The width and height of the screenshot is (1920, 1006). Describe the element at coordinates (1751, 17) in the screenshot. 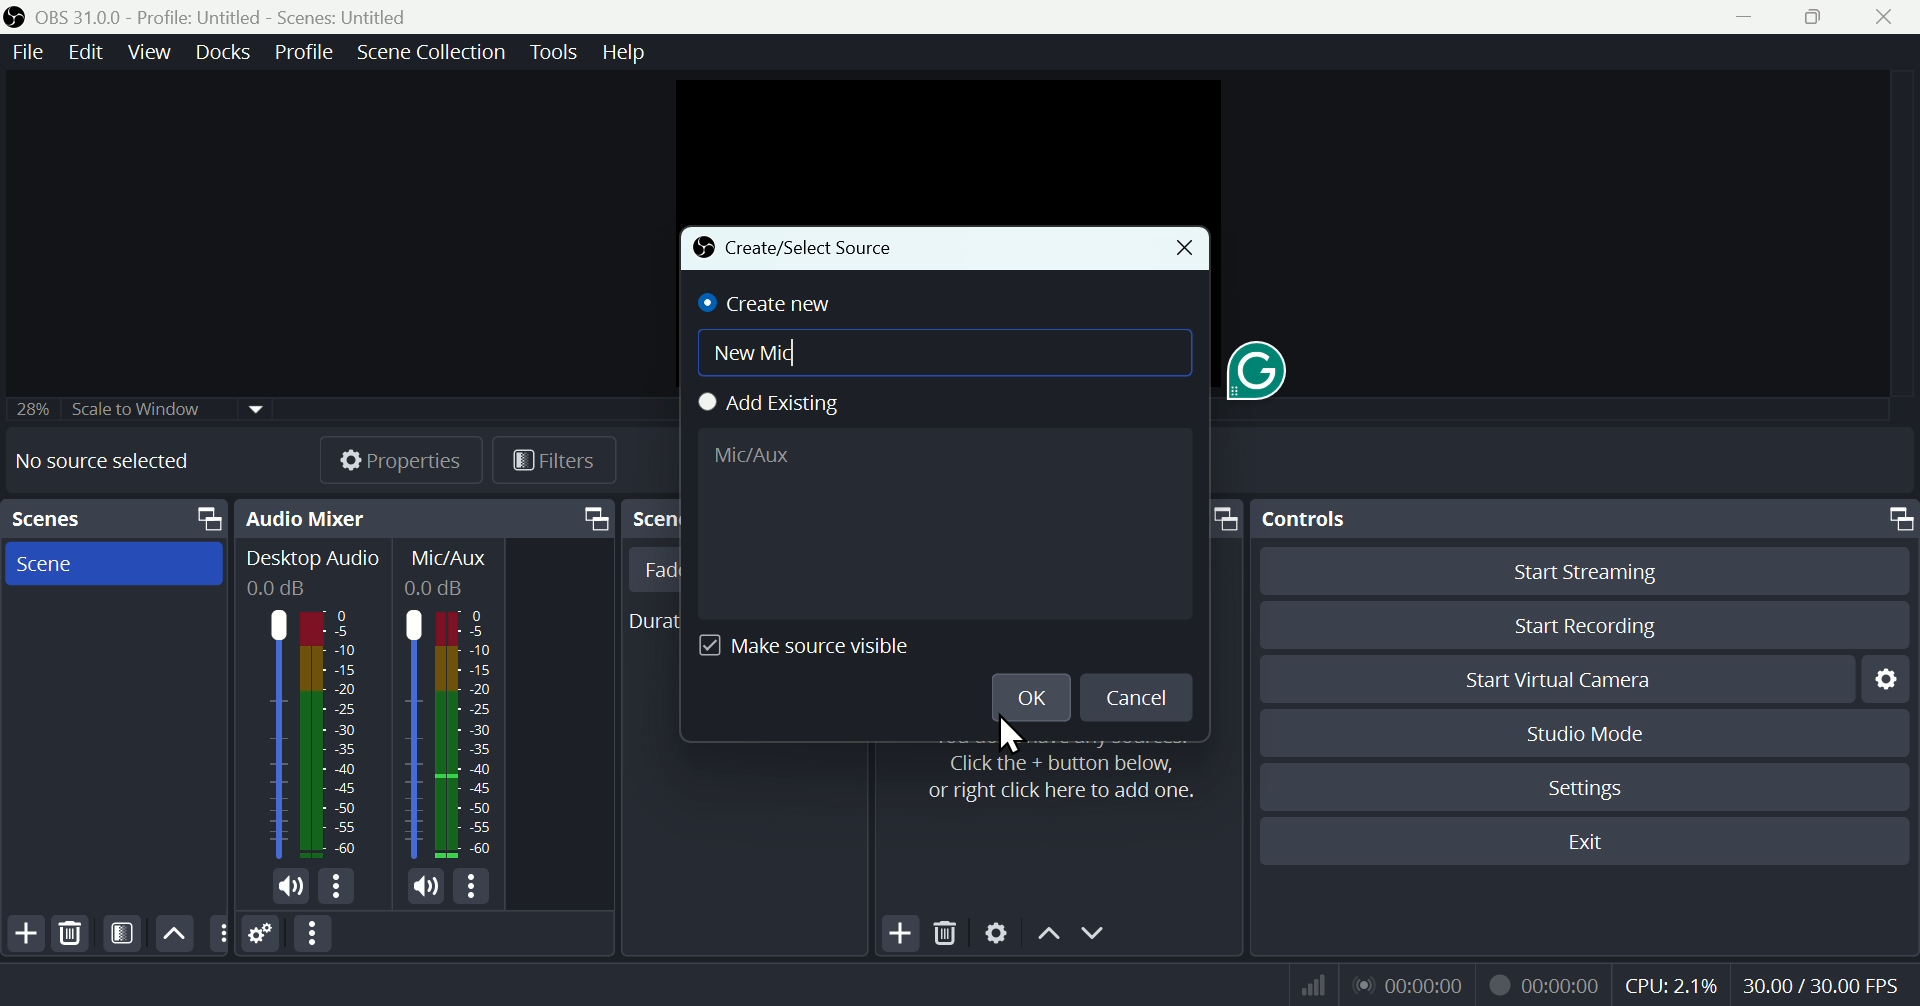

I see `minimize` at that location.